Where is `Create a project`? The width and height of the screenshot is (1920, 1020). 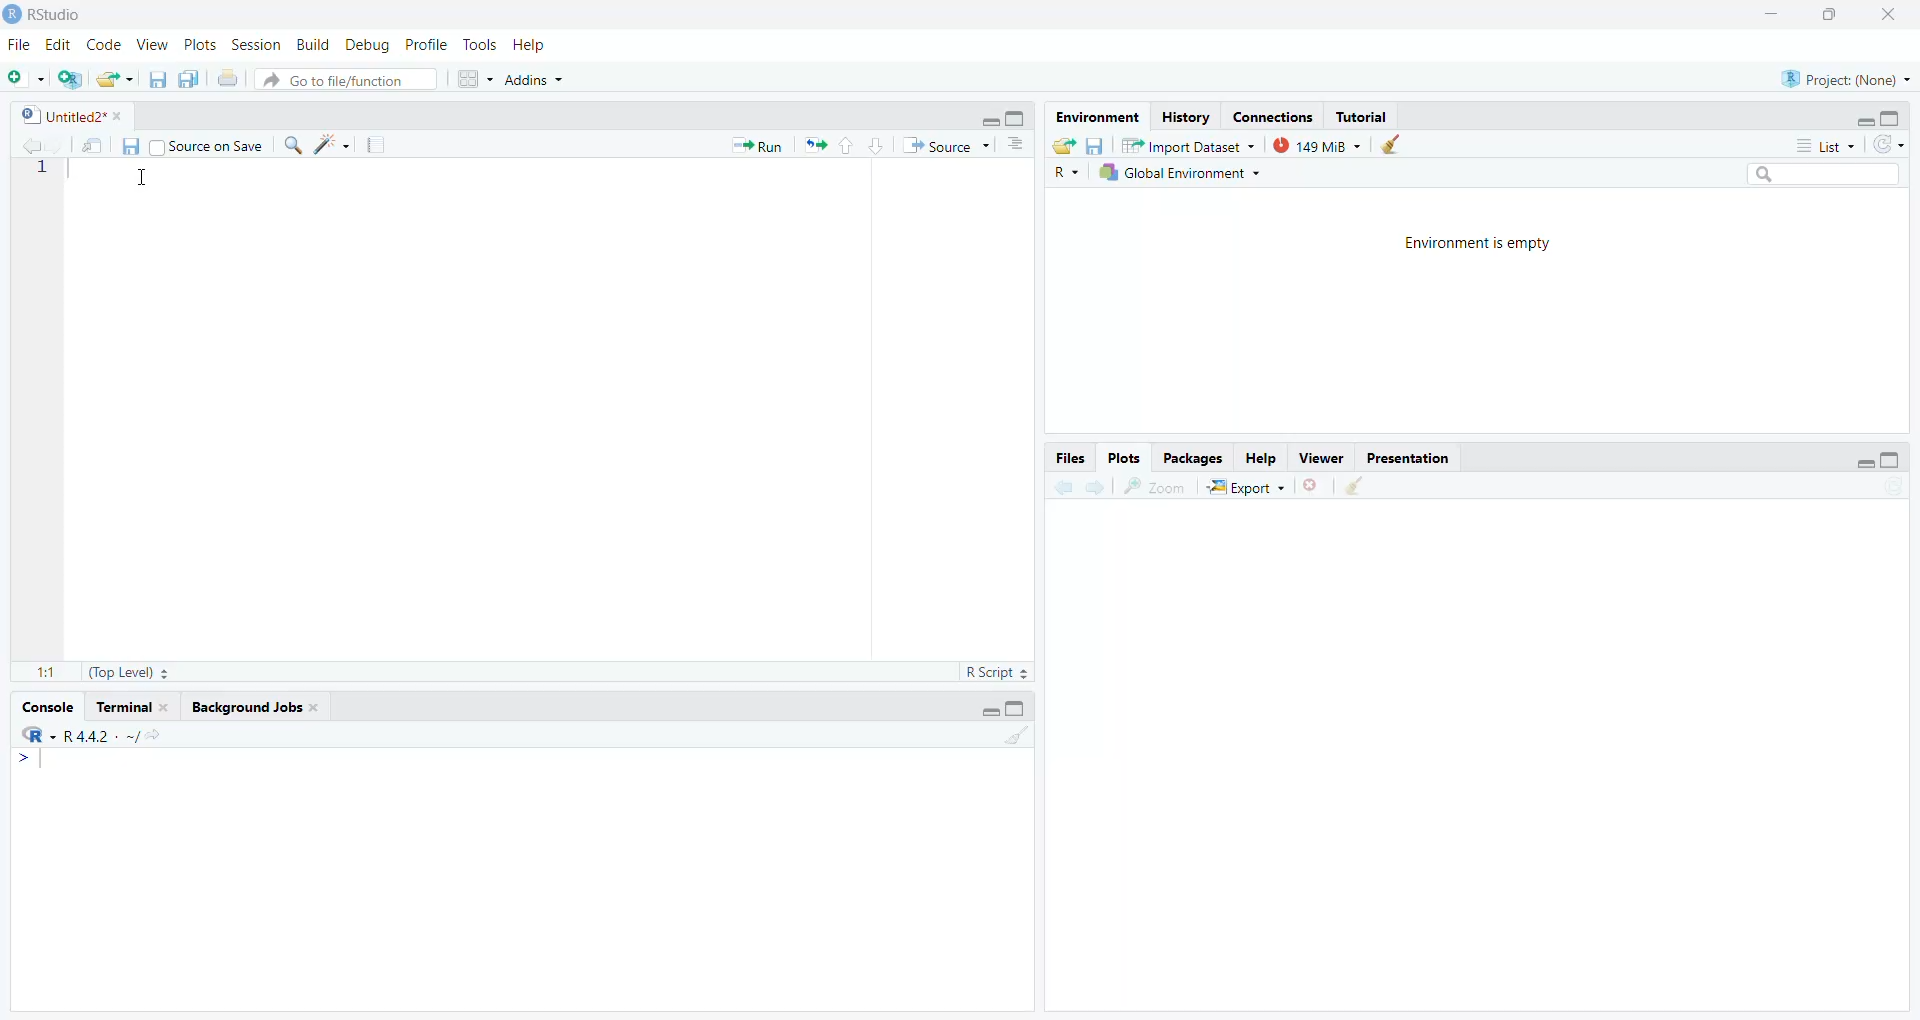
Create a project is located at coordinates (71, 80).